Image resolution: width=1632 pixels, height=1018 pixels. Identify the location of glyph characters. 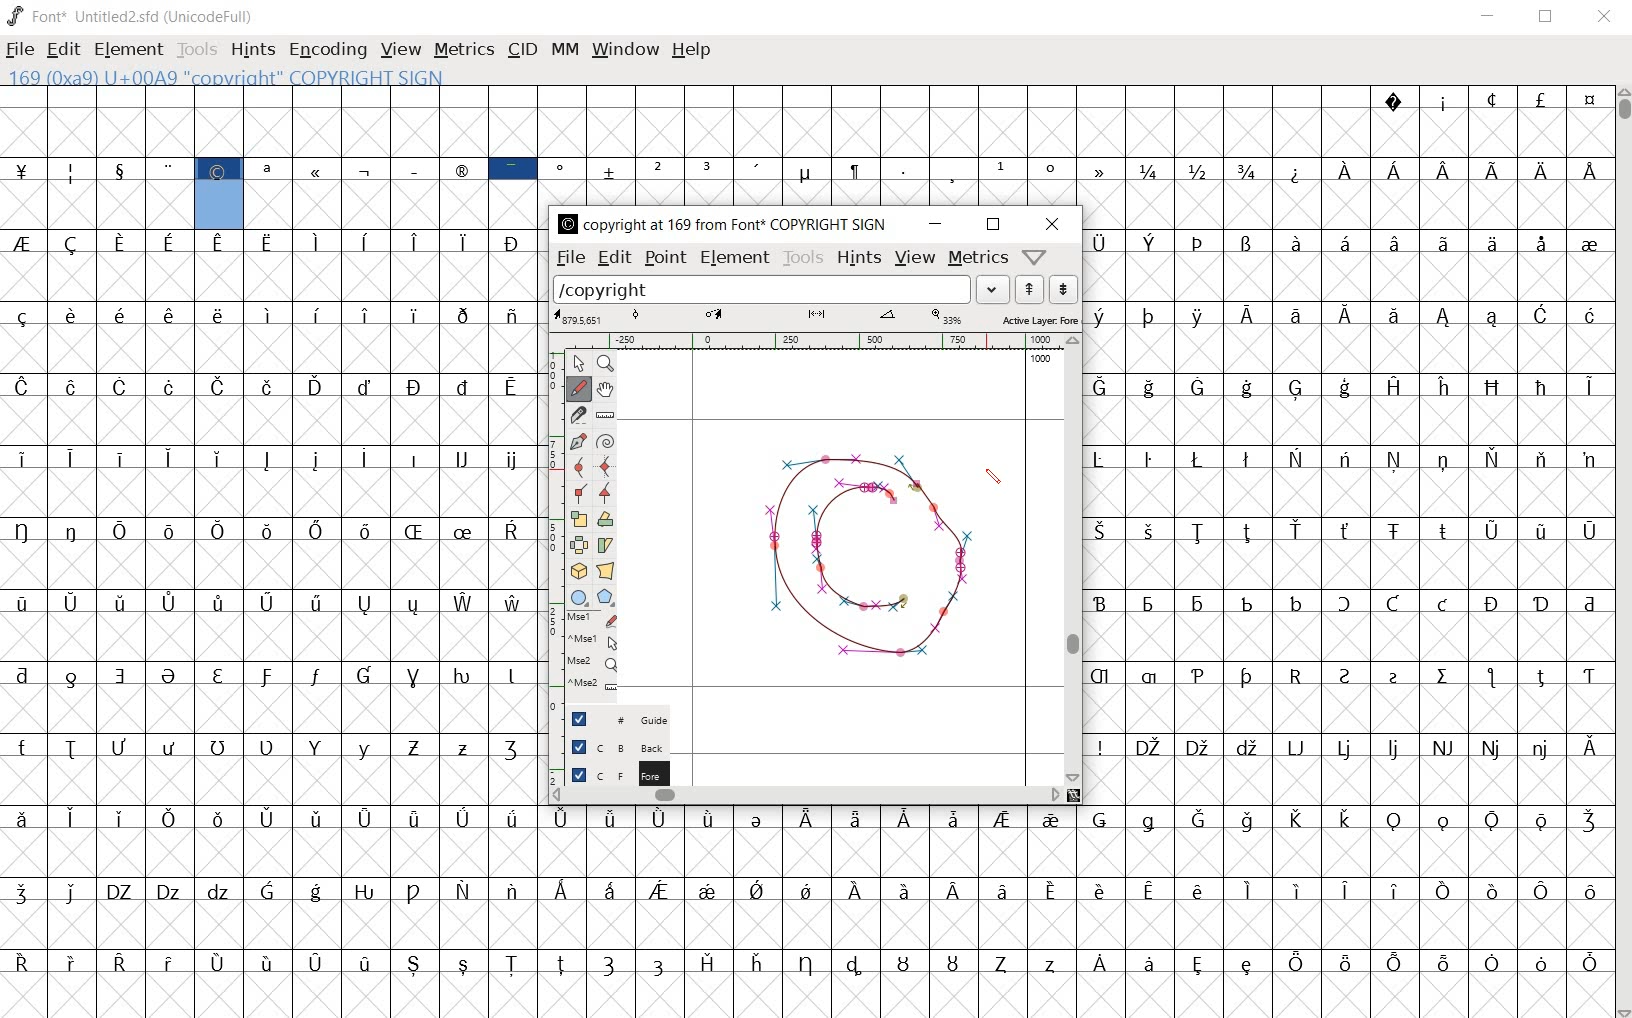
(1048, 144).